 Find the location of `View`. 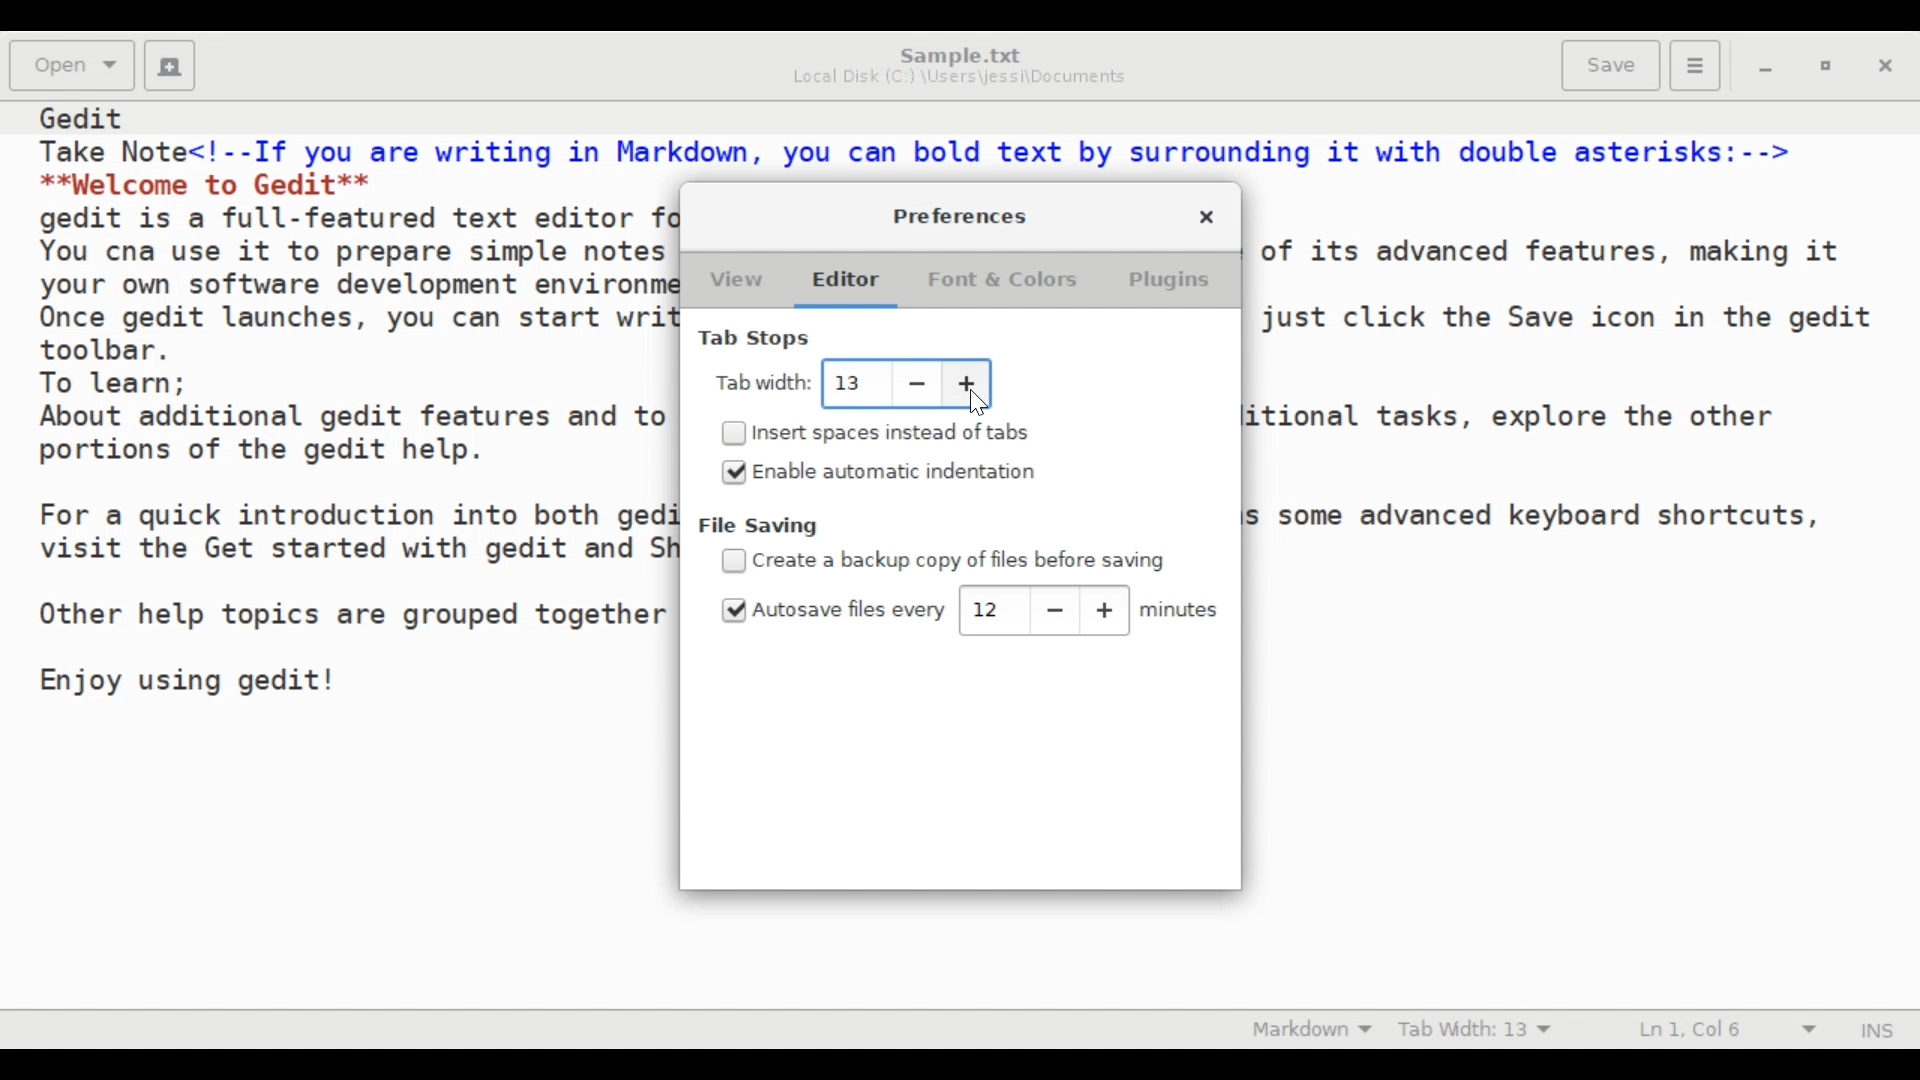

View is located at coordinates (739, 282).